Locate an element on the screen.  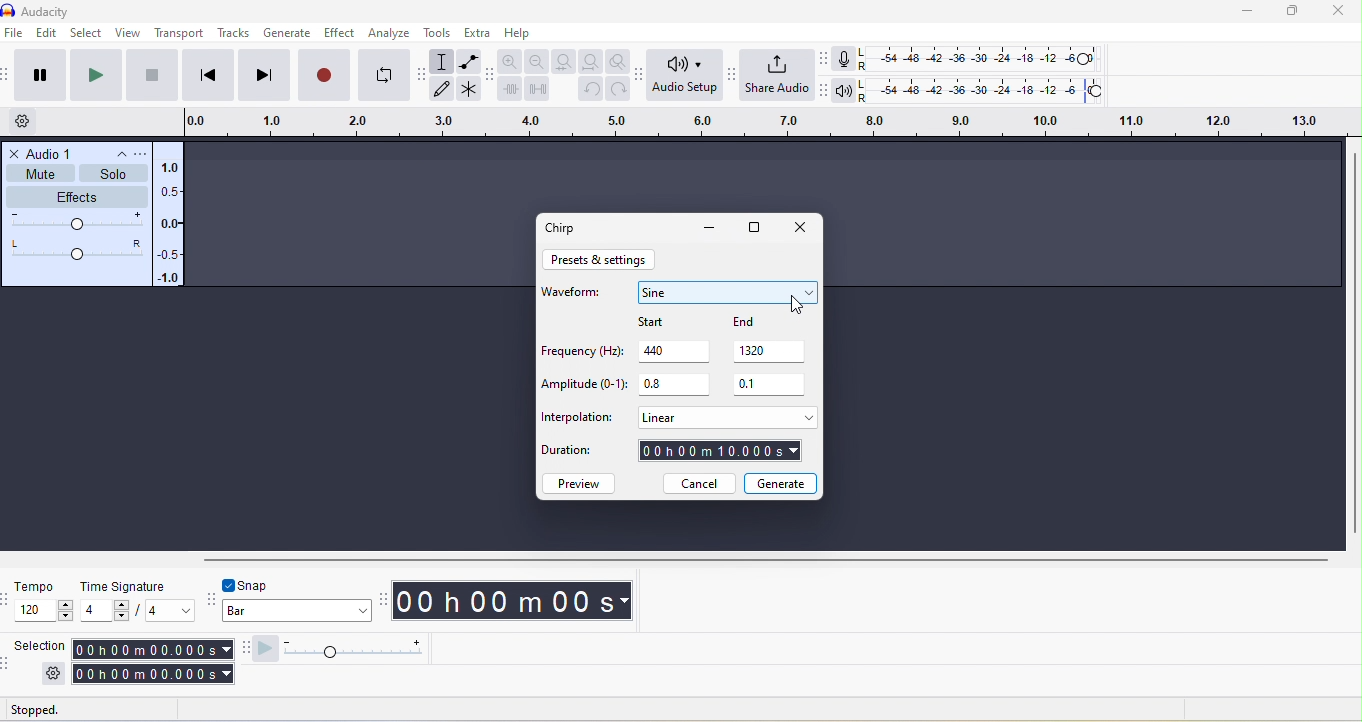
click and drag to define a looping region is located at coordinates (760, 120).